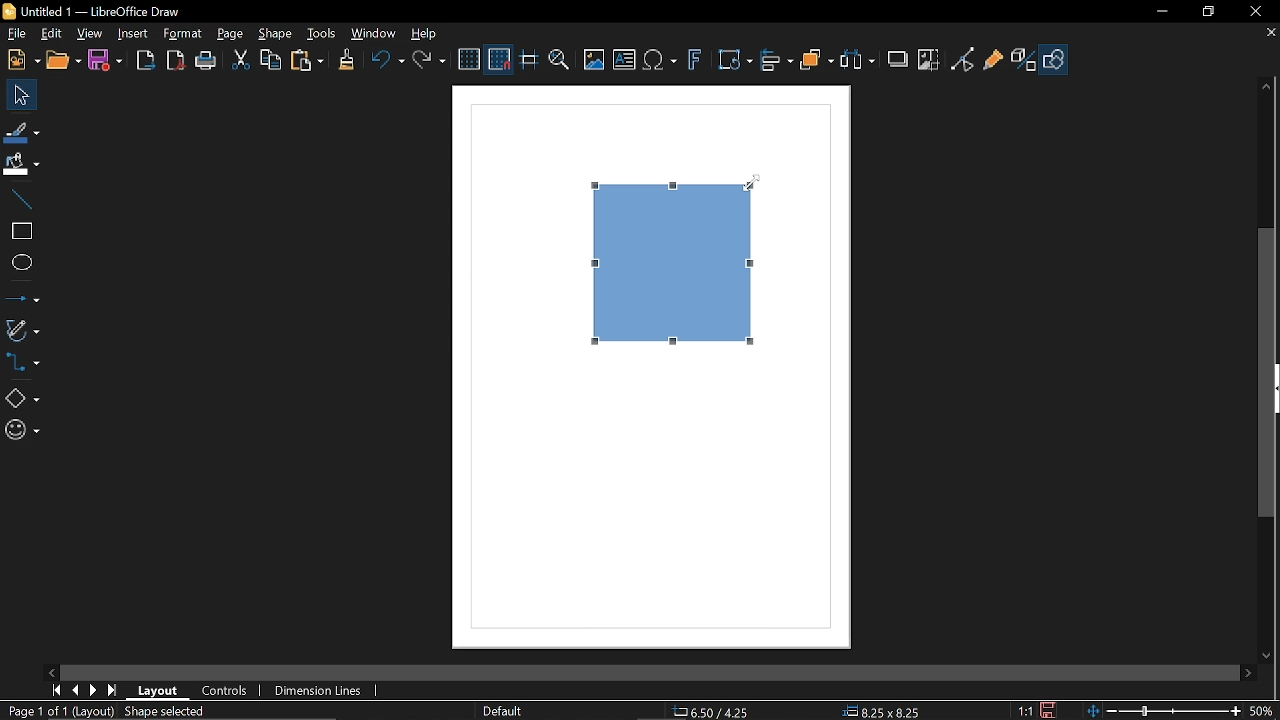 This screenshot has width=1280, height=720. I want to click on Close current tab, so click(1270, 33).